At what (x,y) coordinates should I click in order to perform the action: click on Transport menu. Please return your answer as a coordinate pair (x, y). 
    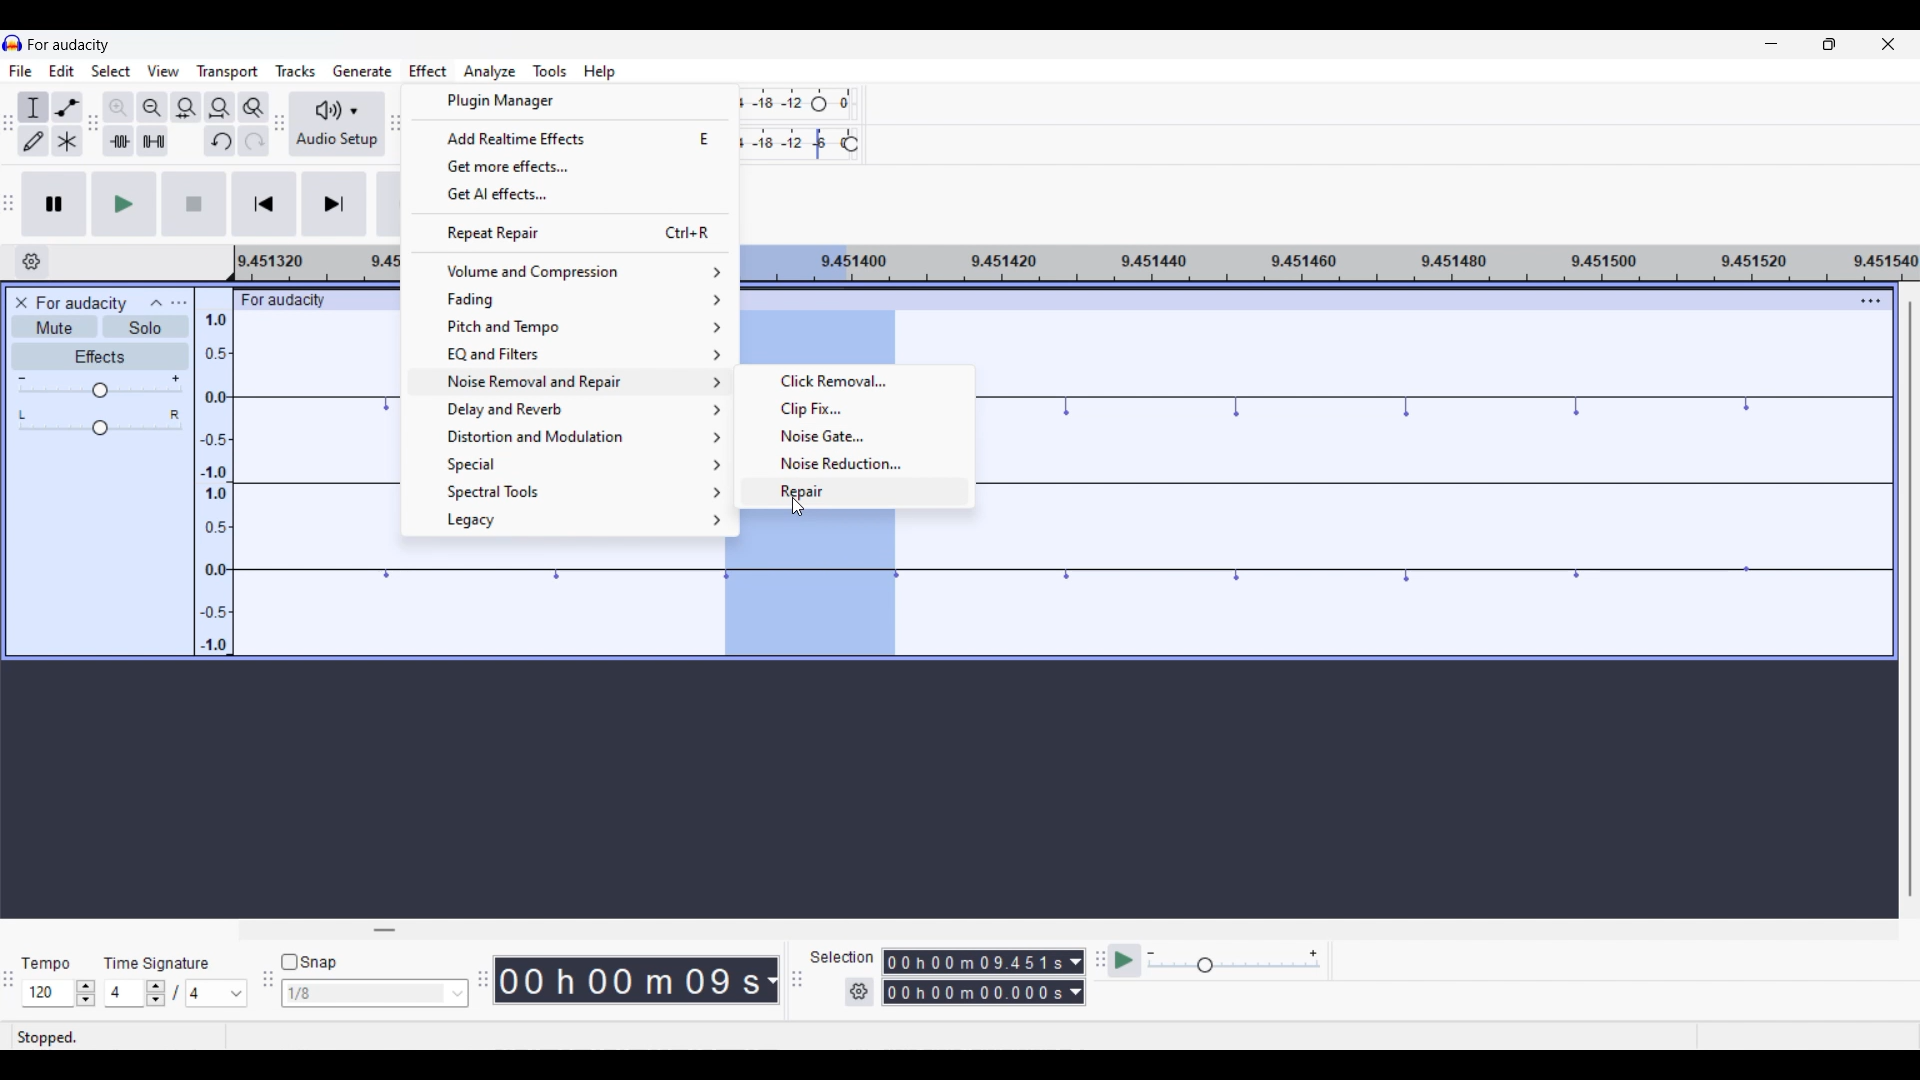
    Looking at the image, I should click on (227, 72).